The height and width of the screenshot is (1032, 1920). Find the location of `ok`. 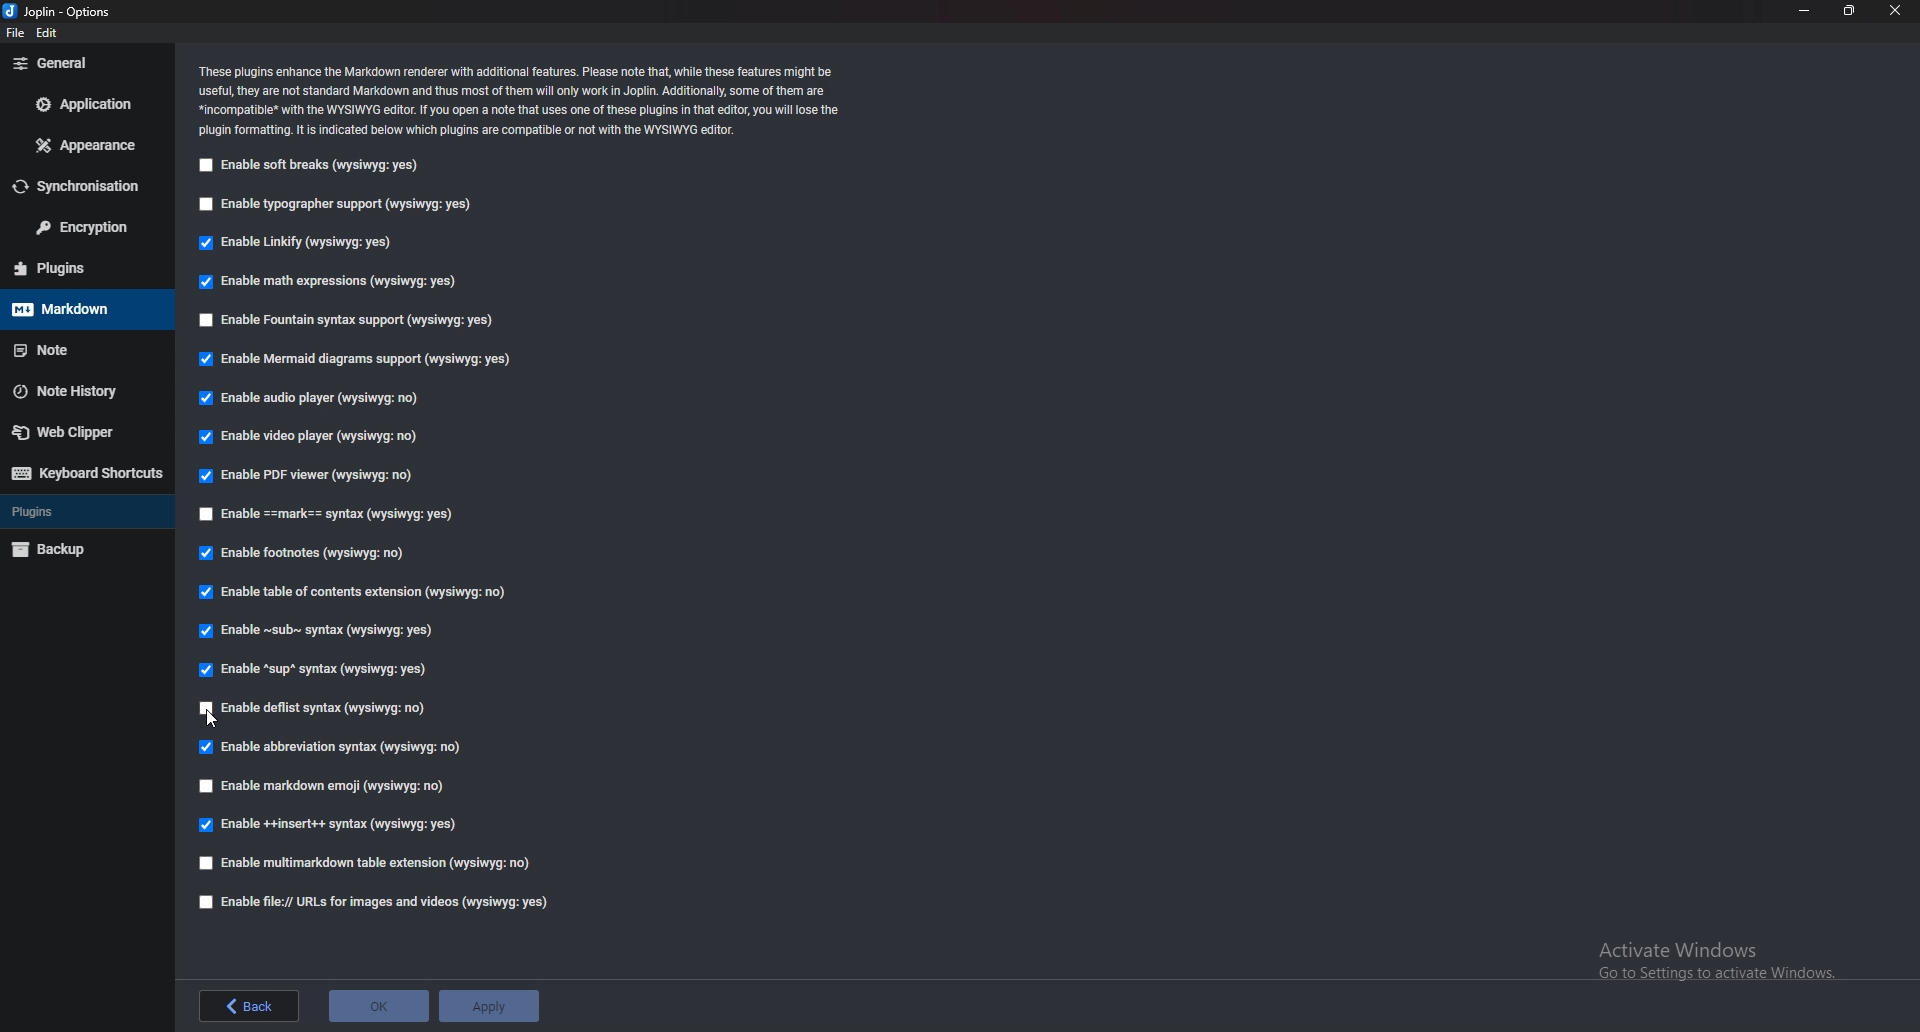

ok is located at coordinates (375, 1006).